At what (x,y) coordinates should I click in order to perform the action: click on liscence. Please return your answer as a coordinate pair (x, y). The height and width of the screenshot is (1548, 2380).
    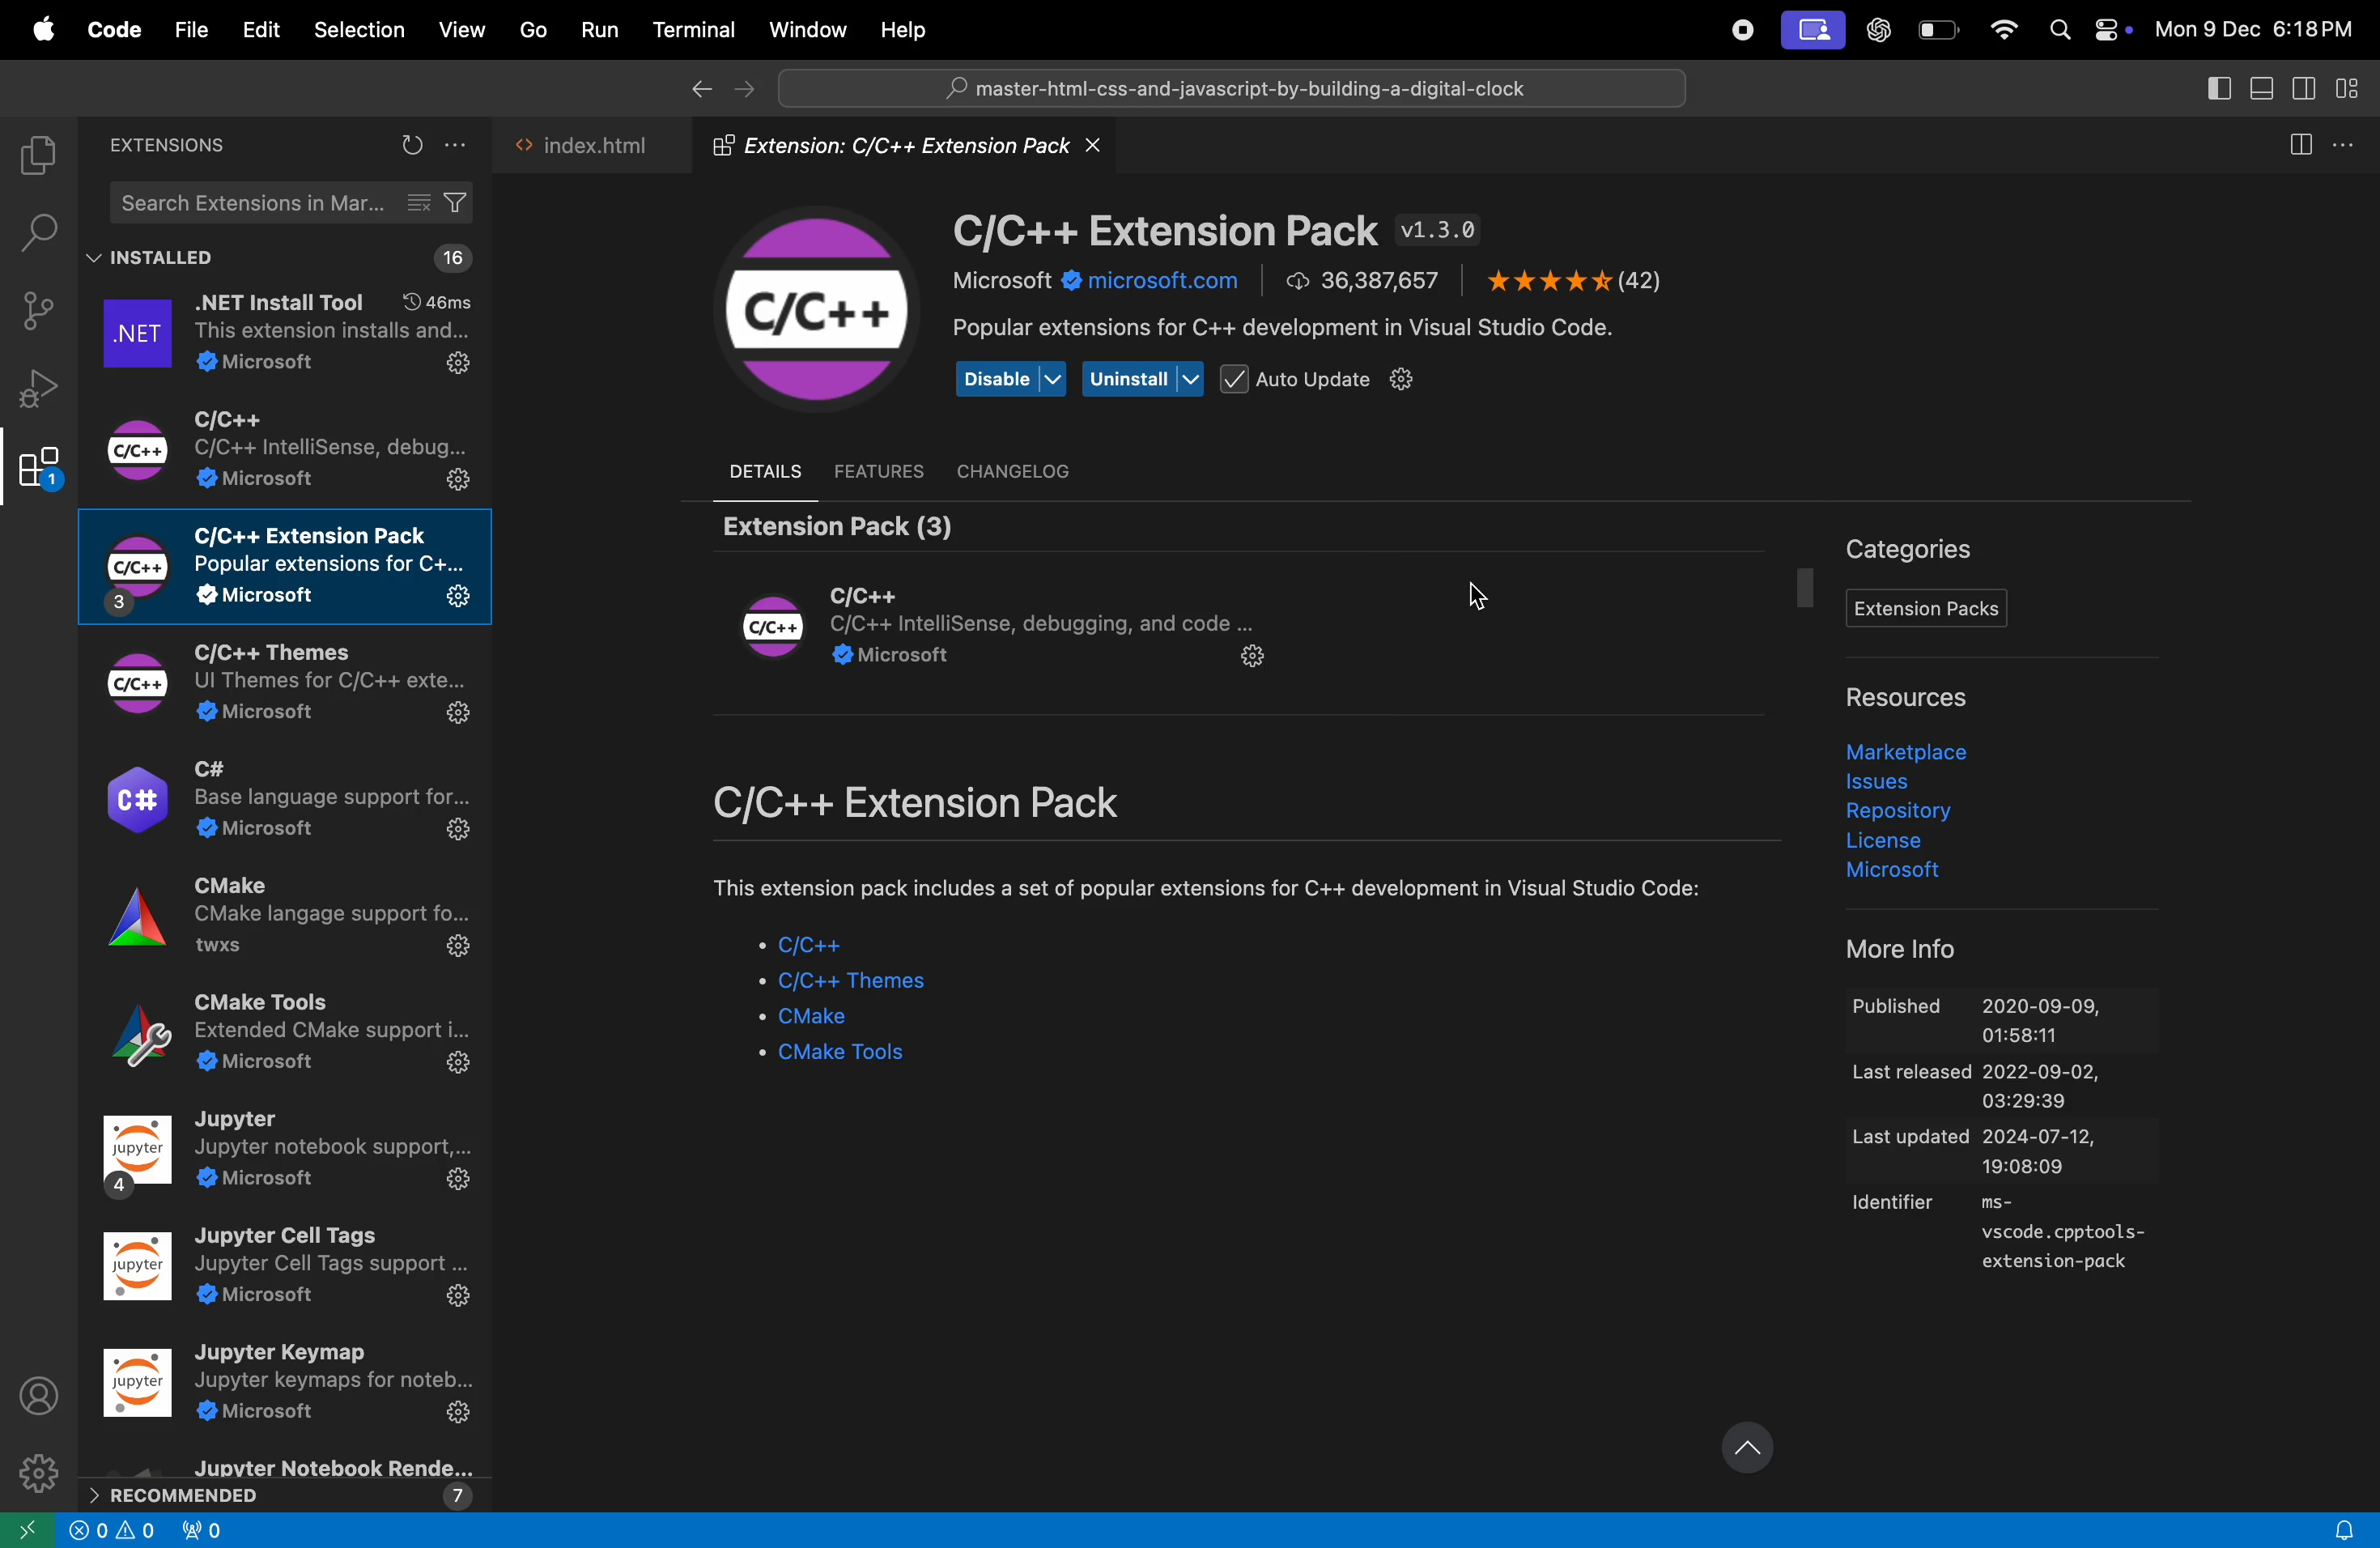
    Looking at the image, I should click on (1905, 841).